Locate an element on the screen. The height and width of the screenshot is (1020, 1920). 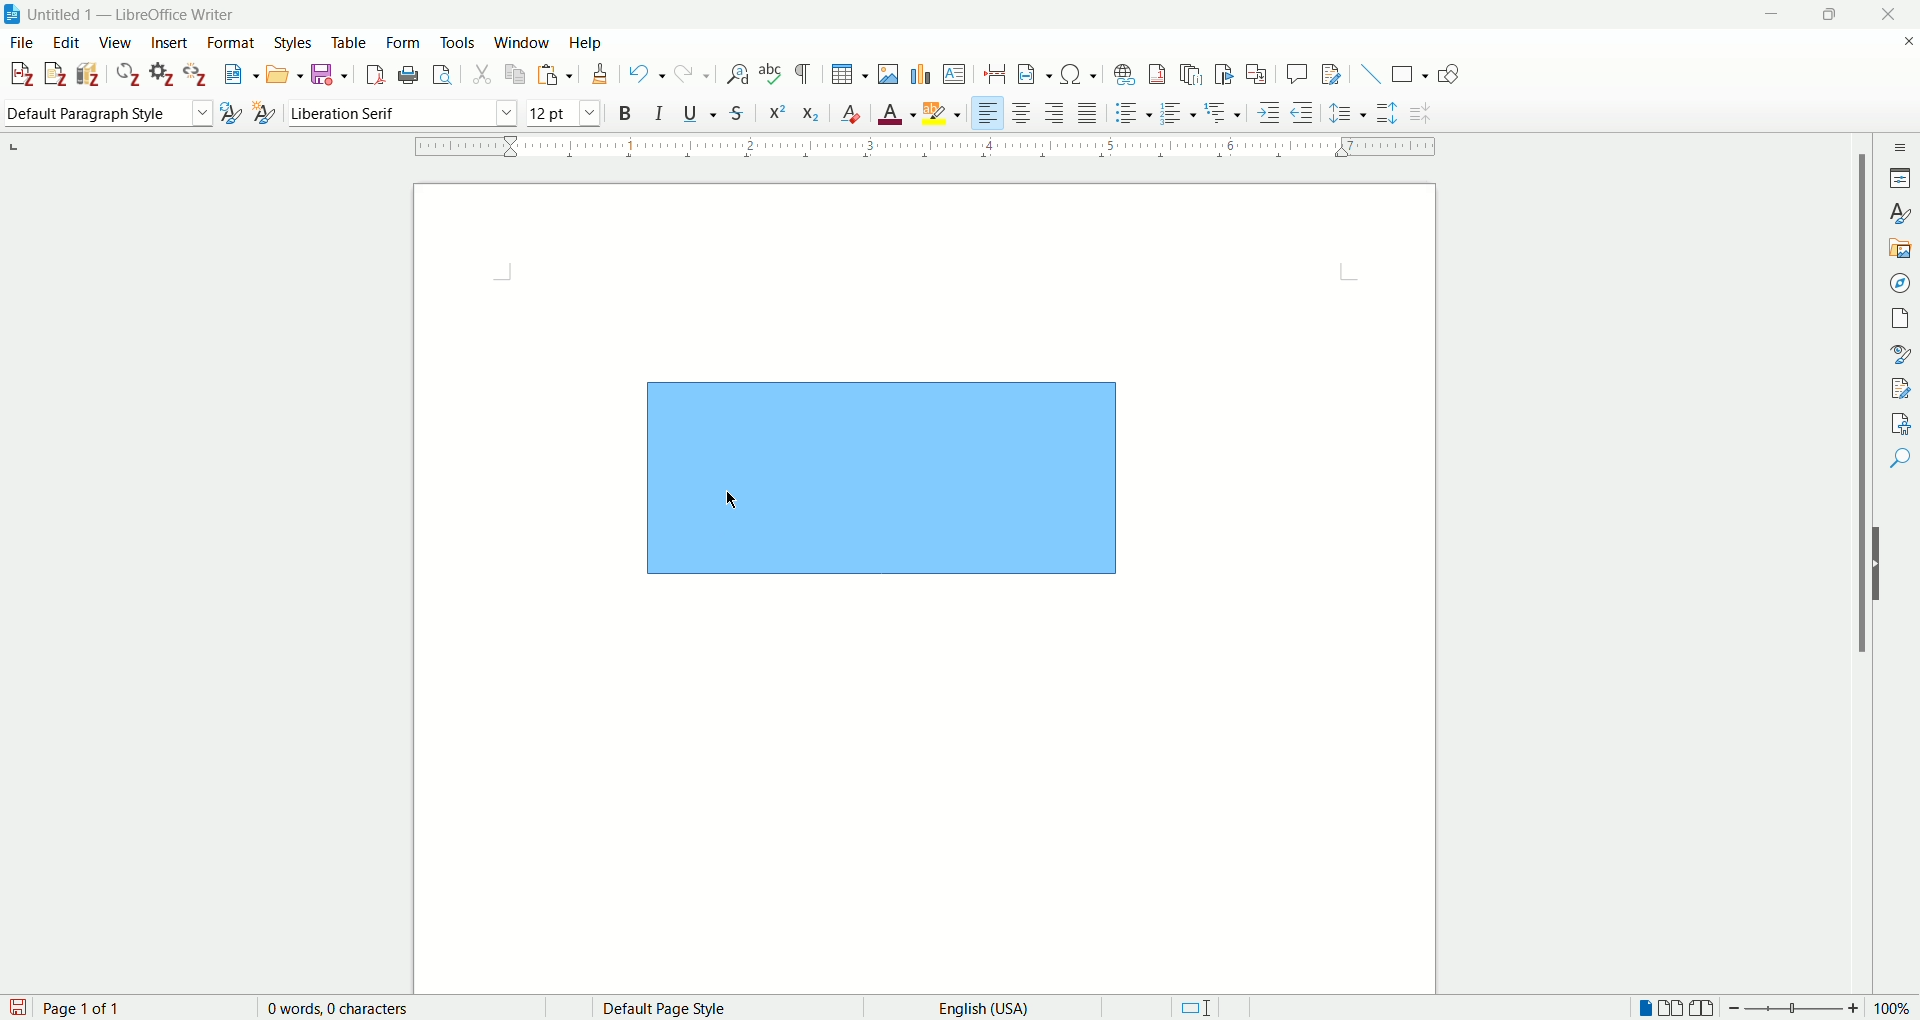
style inspector is located at coordinates (1898, 353).